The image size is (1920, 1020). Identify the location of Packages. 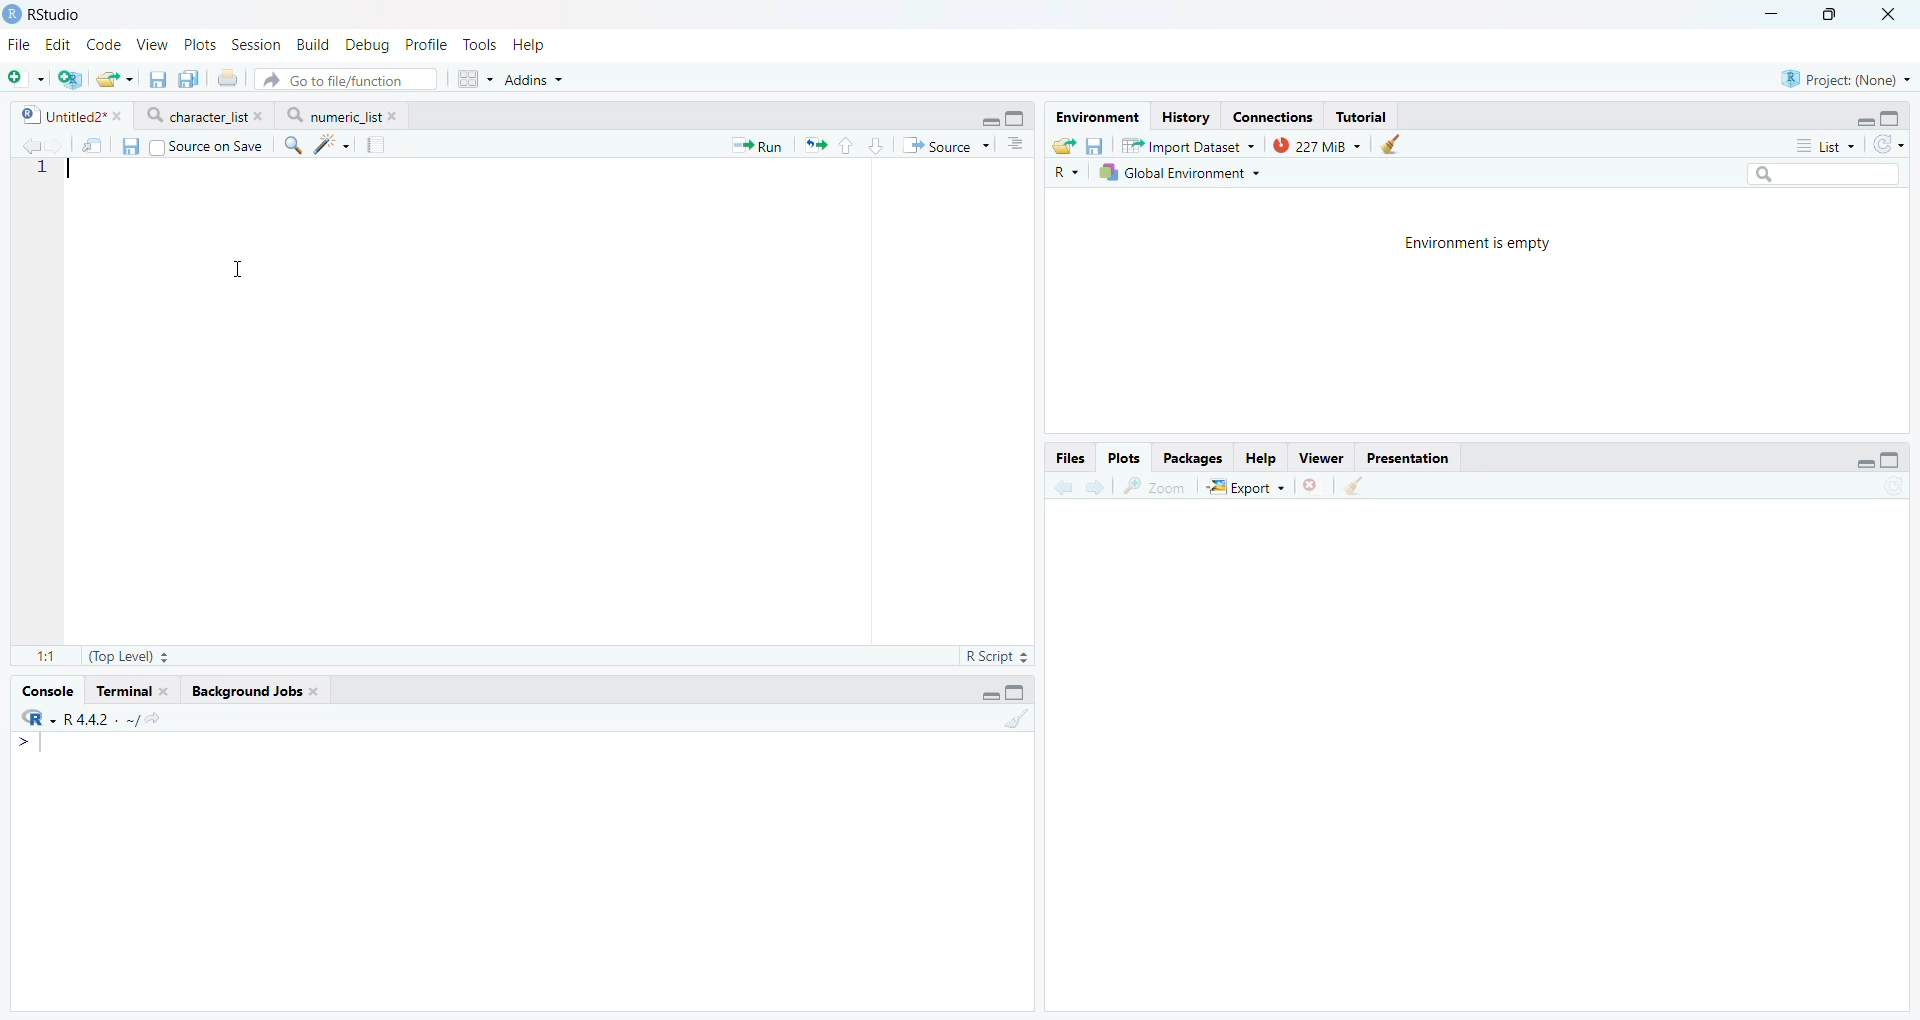
(1195, 458).